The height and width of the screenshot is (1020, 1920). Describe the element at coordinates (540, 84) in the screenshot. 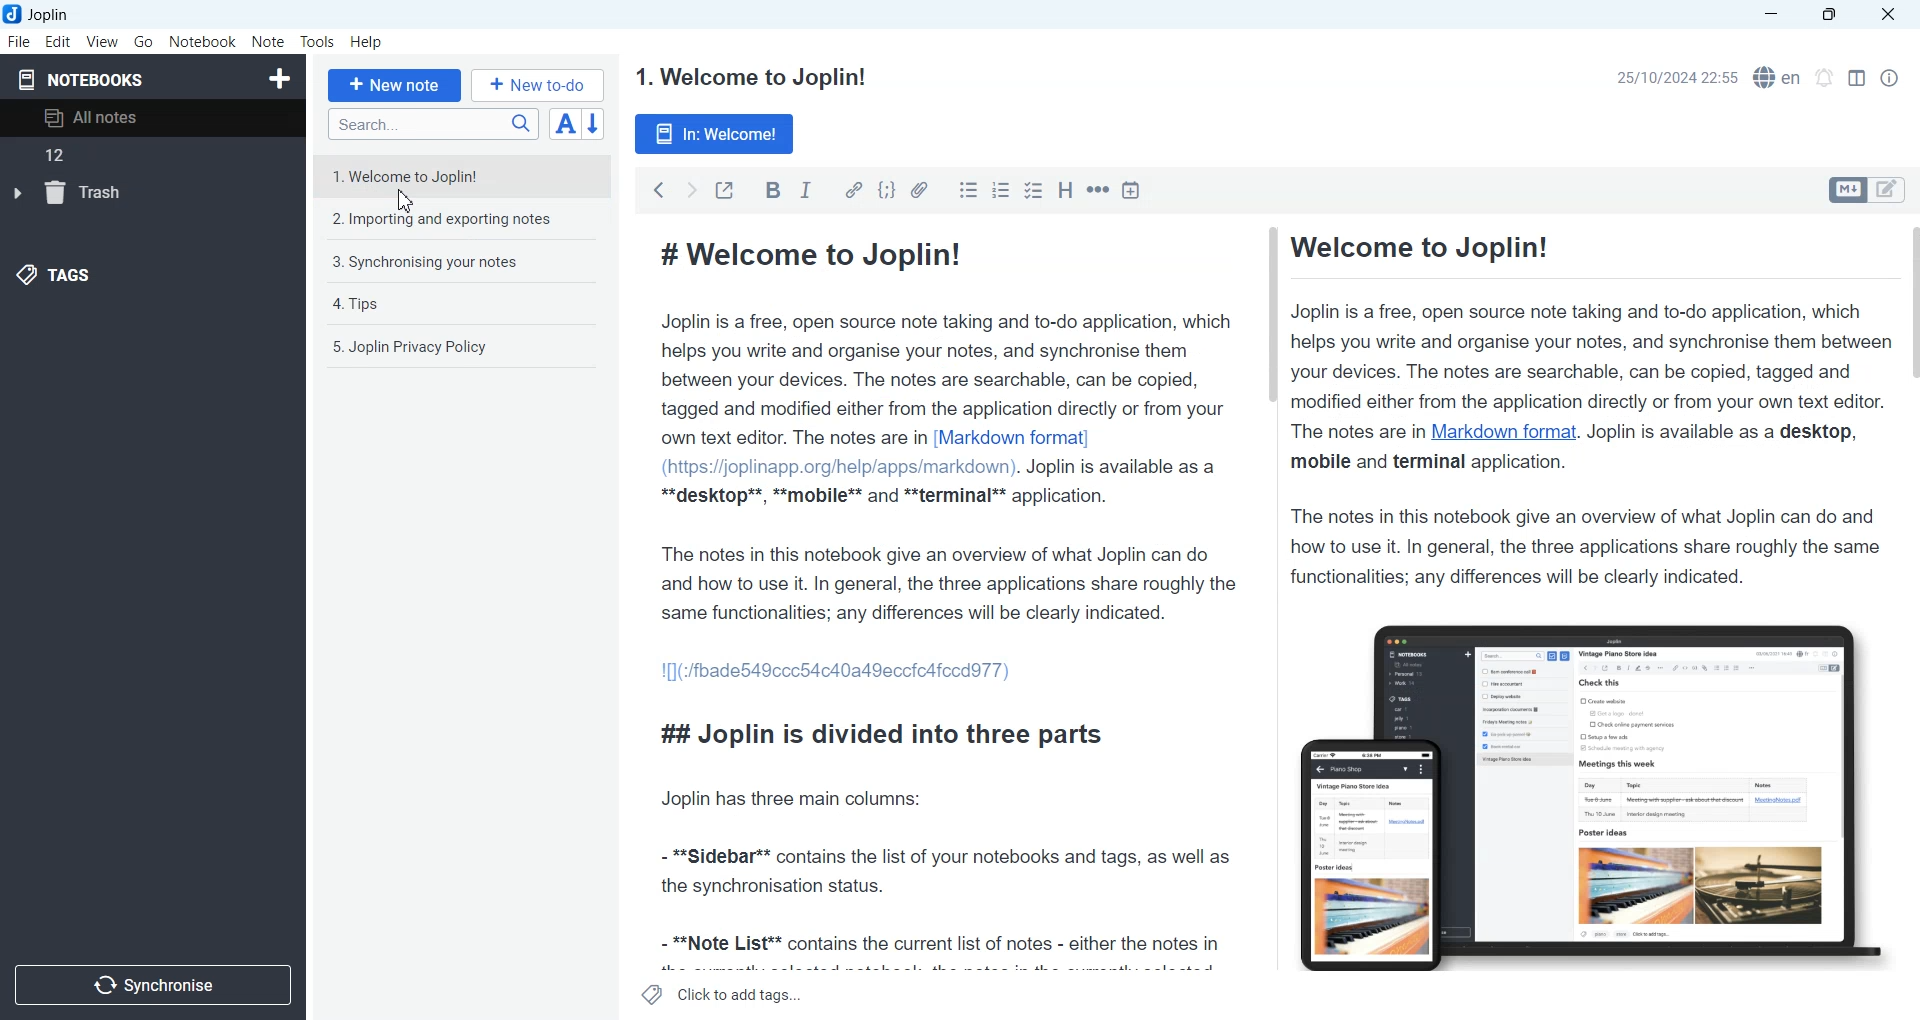

I see `+ New to-do` at that location.